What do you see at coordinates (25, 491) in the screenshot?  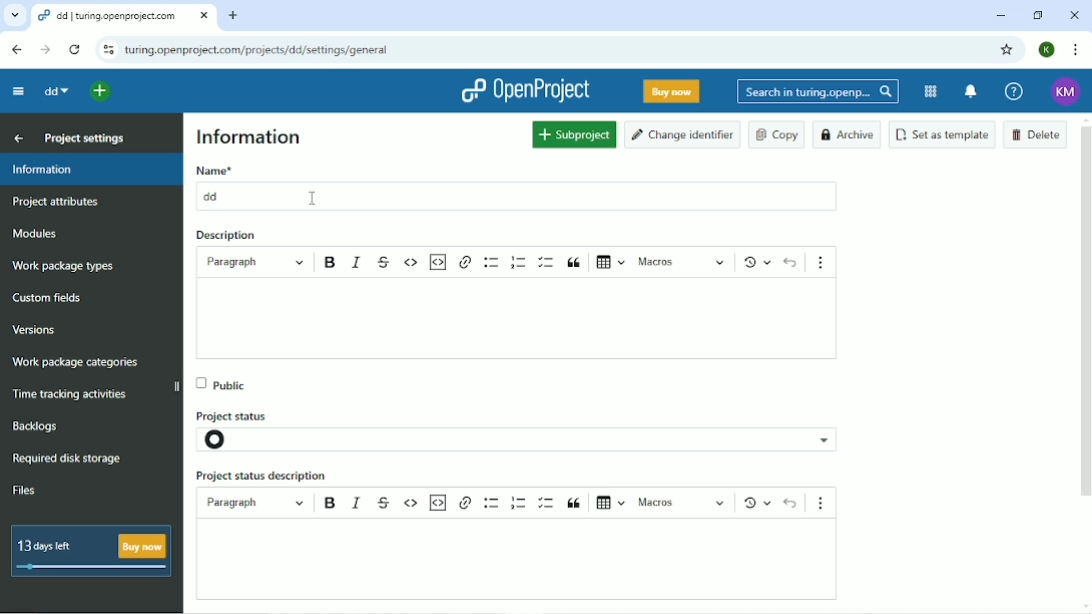 I see `Files` at bounding box center [25, 491].